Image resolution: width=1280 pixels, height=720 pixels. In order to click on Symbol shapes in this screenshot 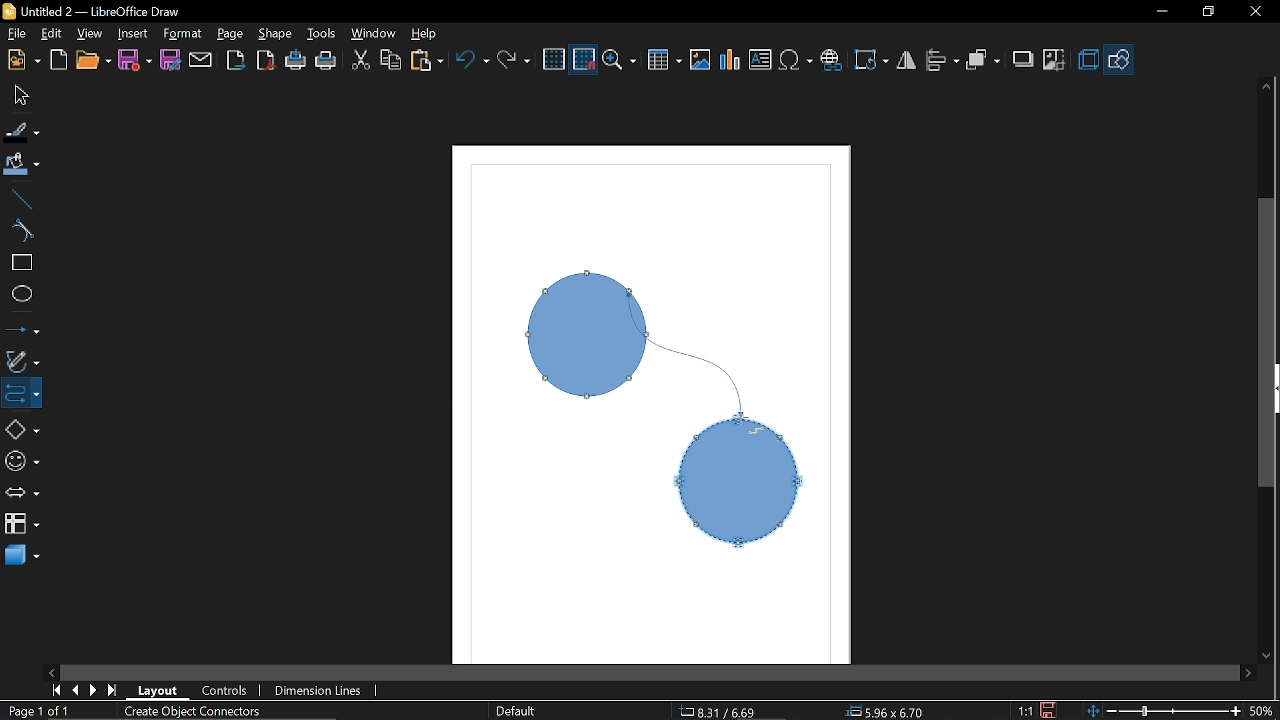, I will do `click(22, 463)`.